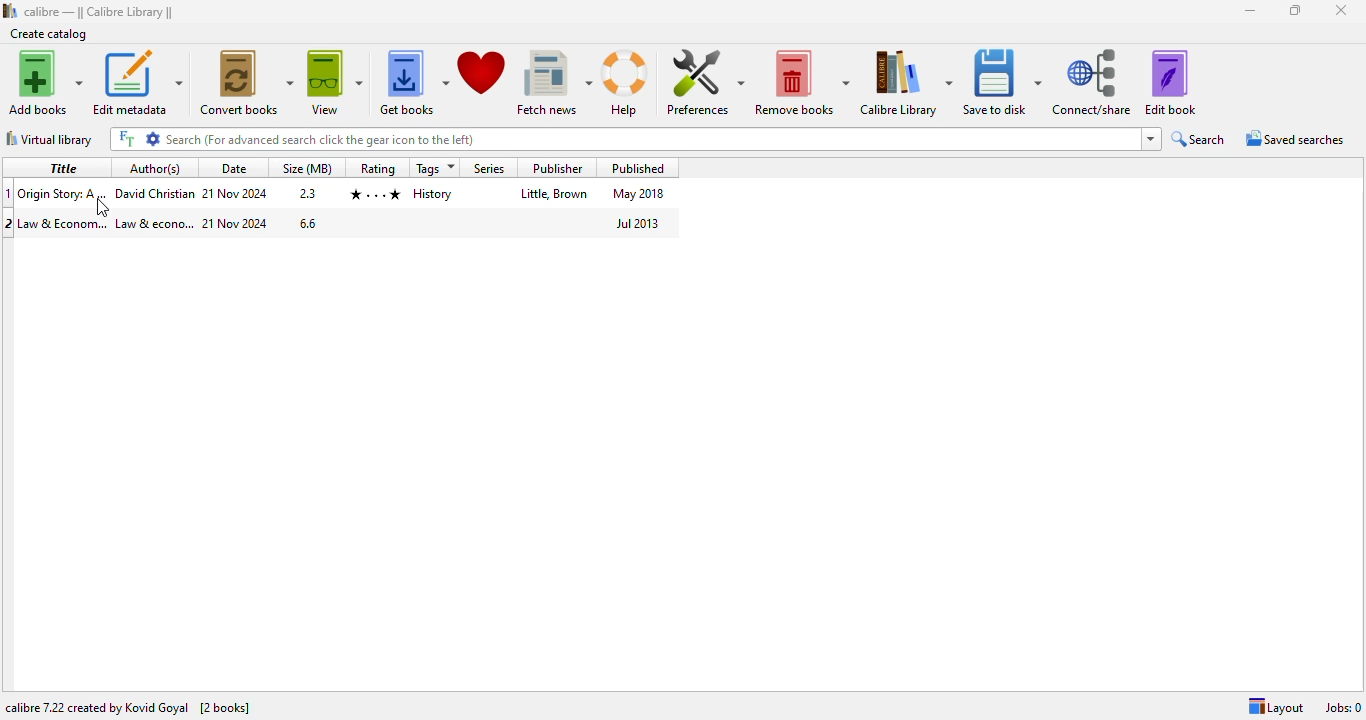  I want to click on 1, so click(9, 193).